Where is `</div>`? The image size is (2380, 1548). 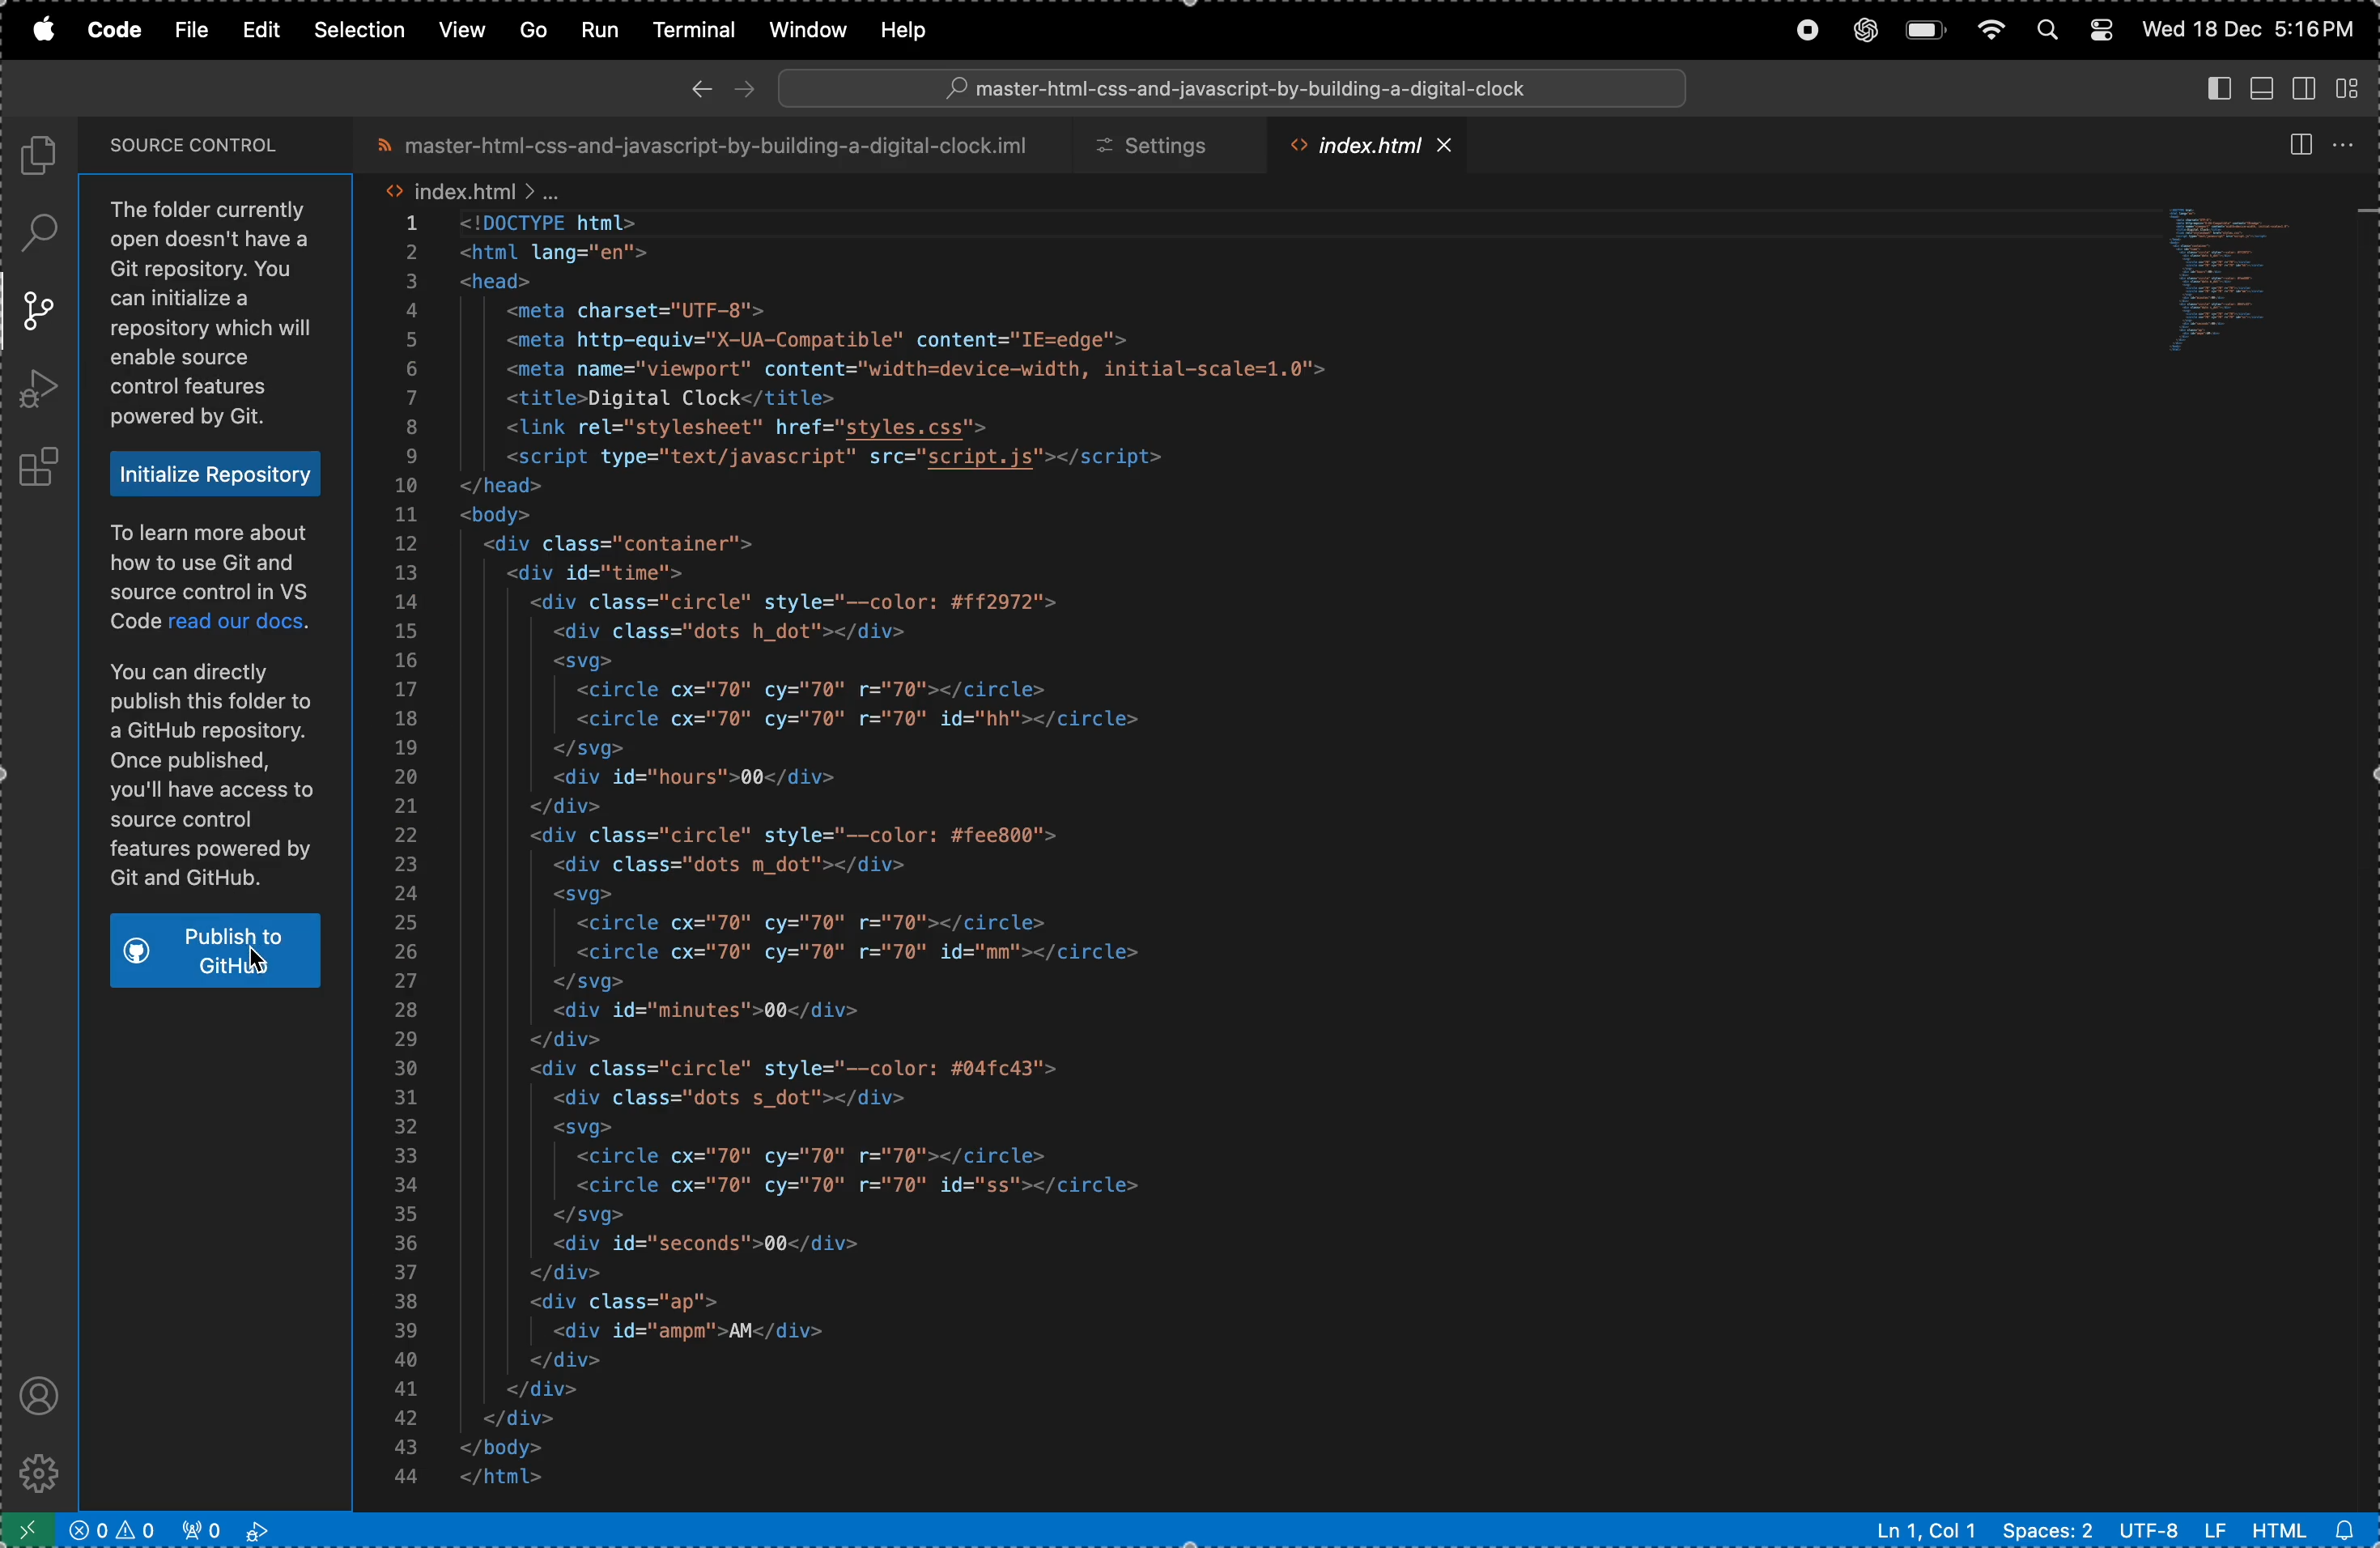
</div> is located at coordinates (532, 1418).